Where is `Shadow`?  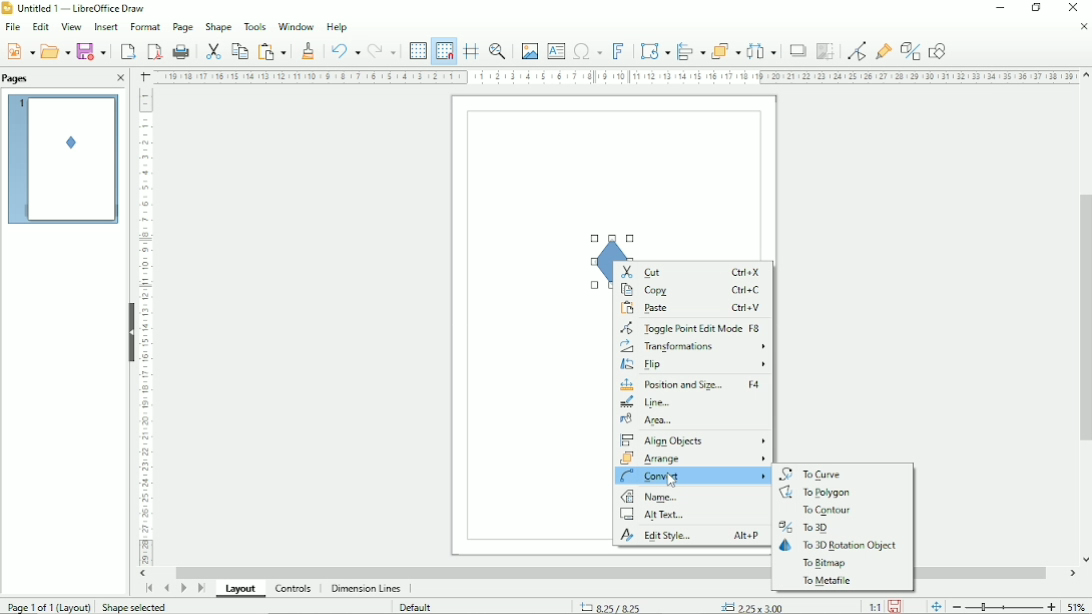
Shadow is located at coordinates (797, 50).